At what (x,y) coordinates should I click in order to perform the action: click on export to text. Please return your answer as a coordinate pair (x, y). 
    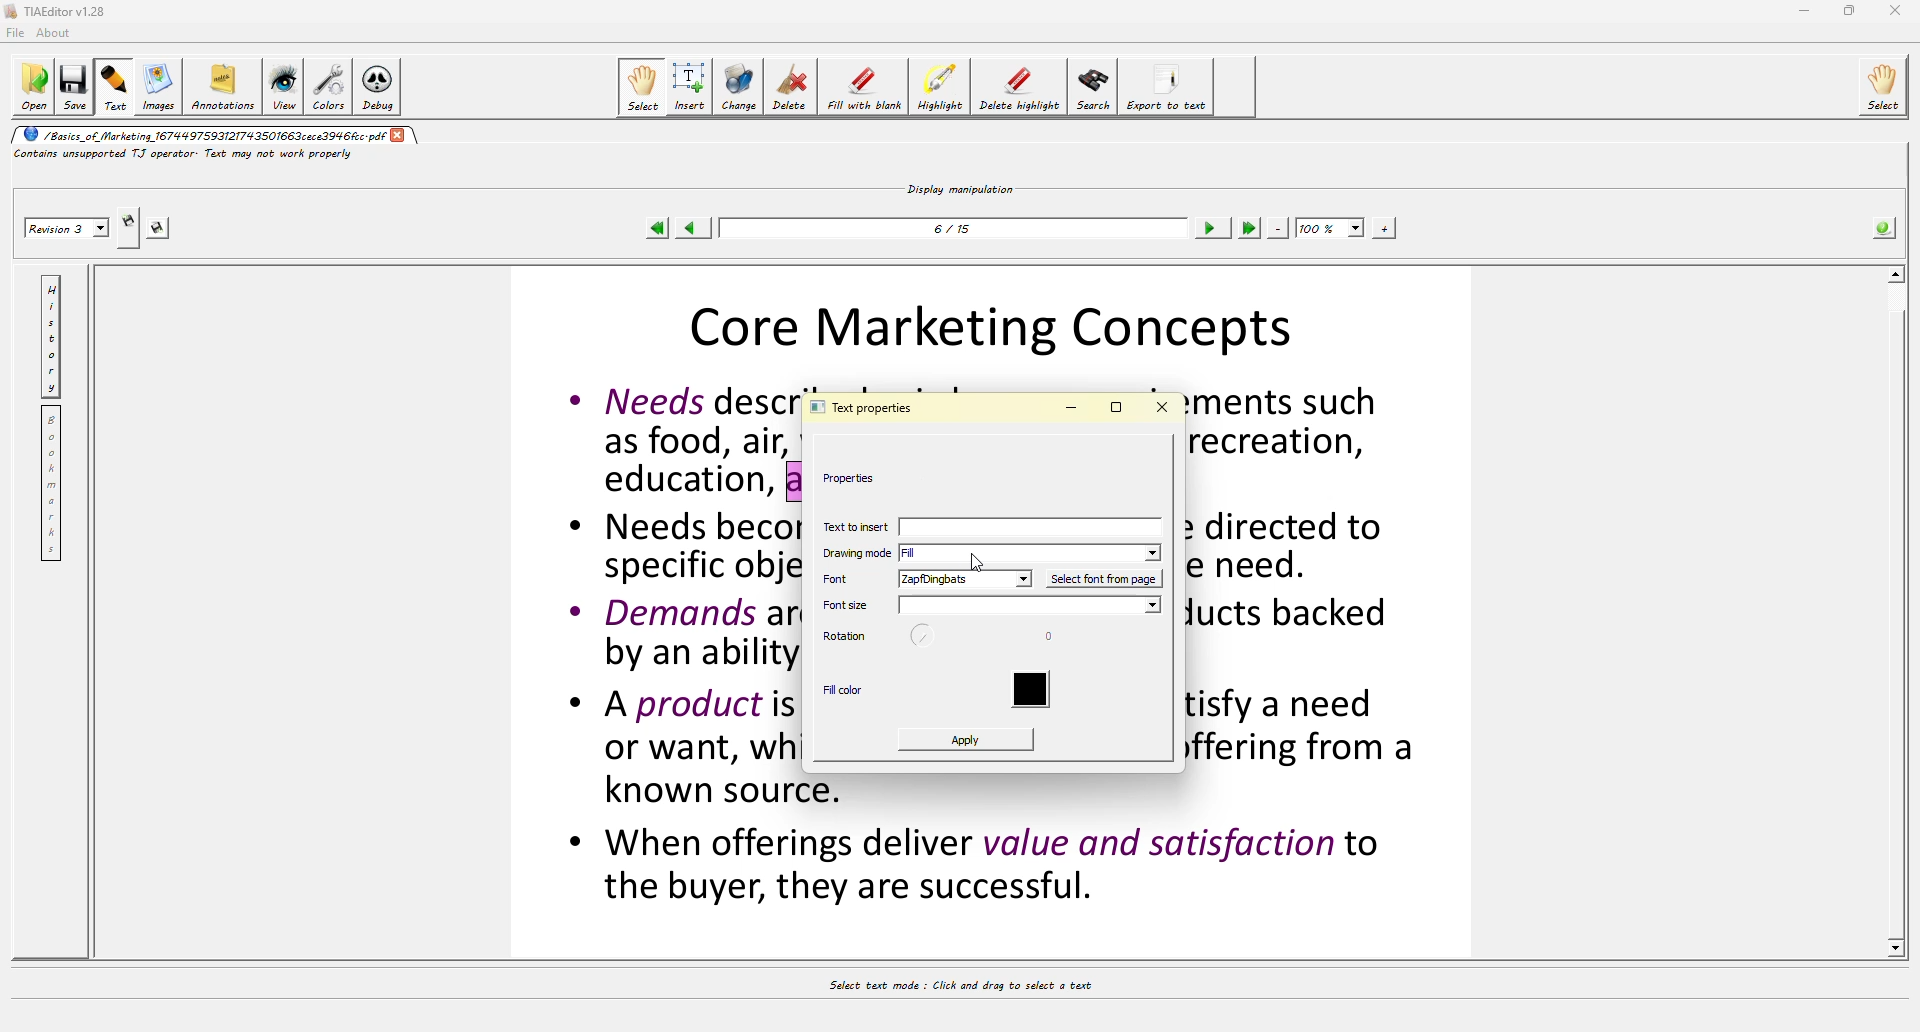
    Looking at the image, I should click on (1162, 84).